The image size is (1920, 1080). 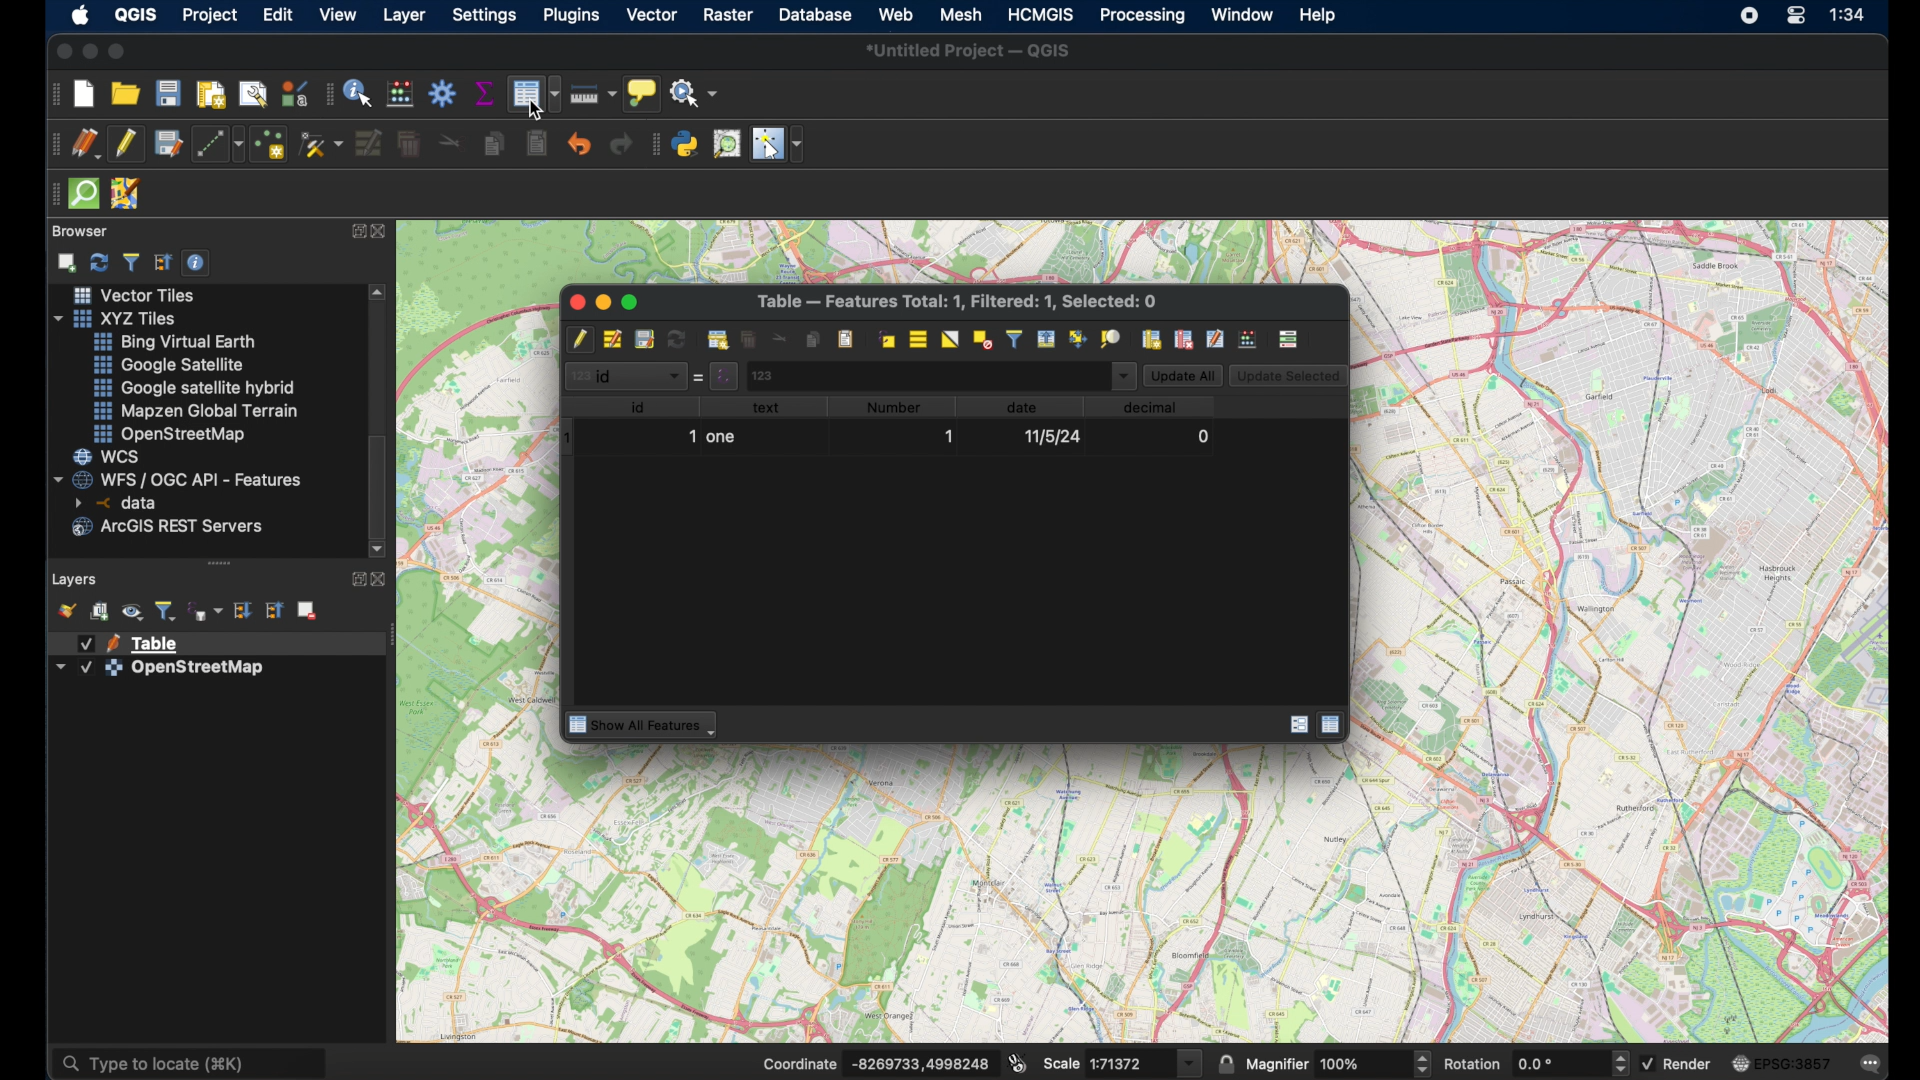 I want to click on redo, so click(x=624, y=145).